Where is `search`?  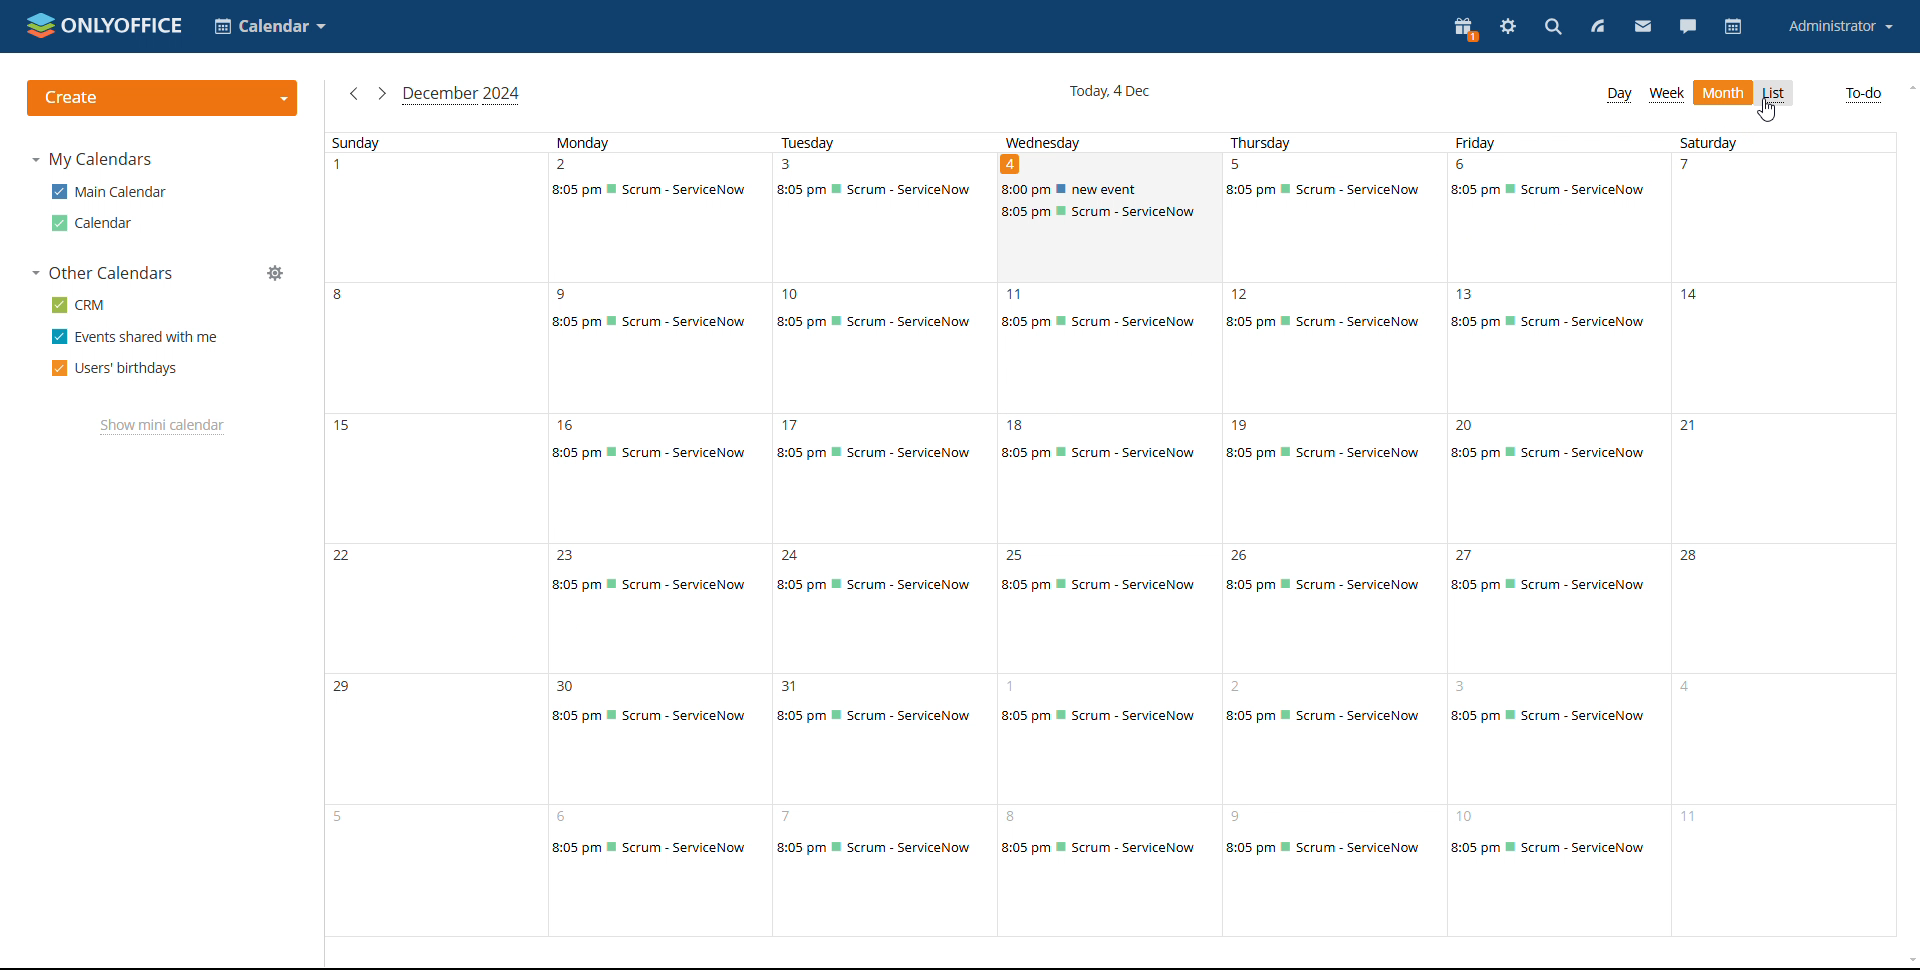 search is located at coordinates (1552, 29).